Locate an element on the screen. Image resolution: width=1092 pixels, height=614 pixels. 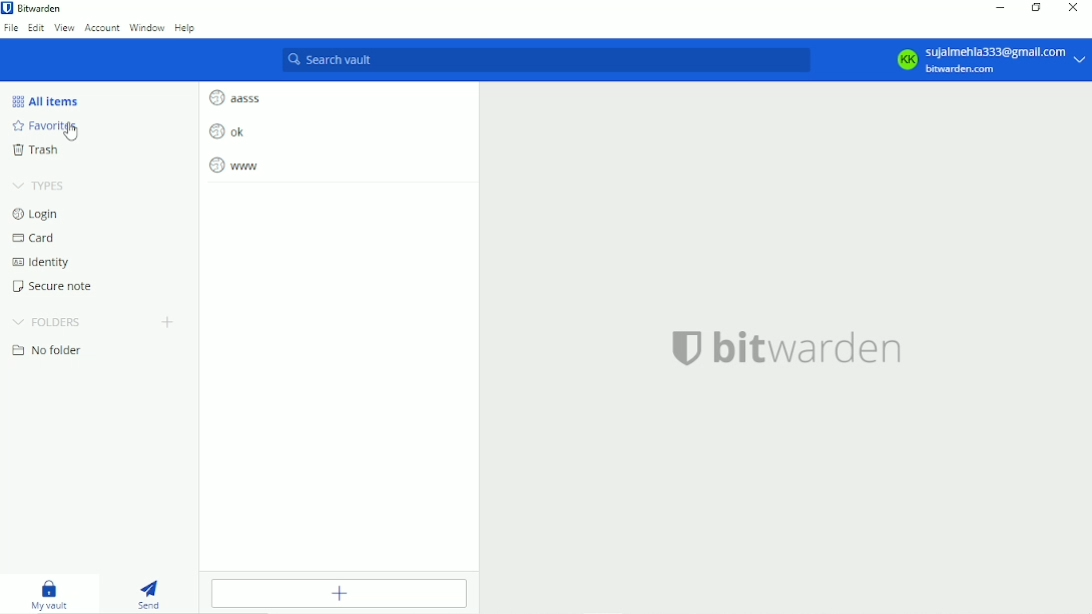
Card is located at coordinates (35, 237).